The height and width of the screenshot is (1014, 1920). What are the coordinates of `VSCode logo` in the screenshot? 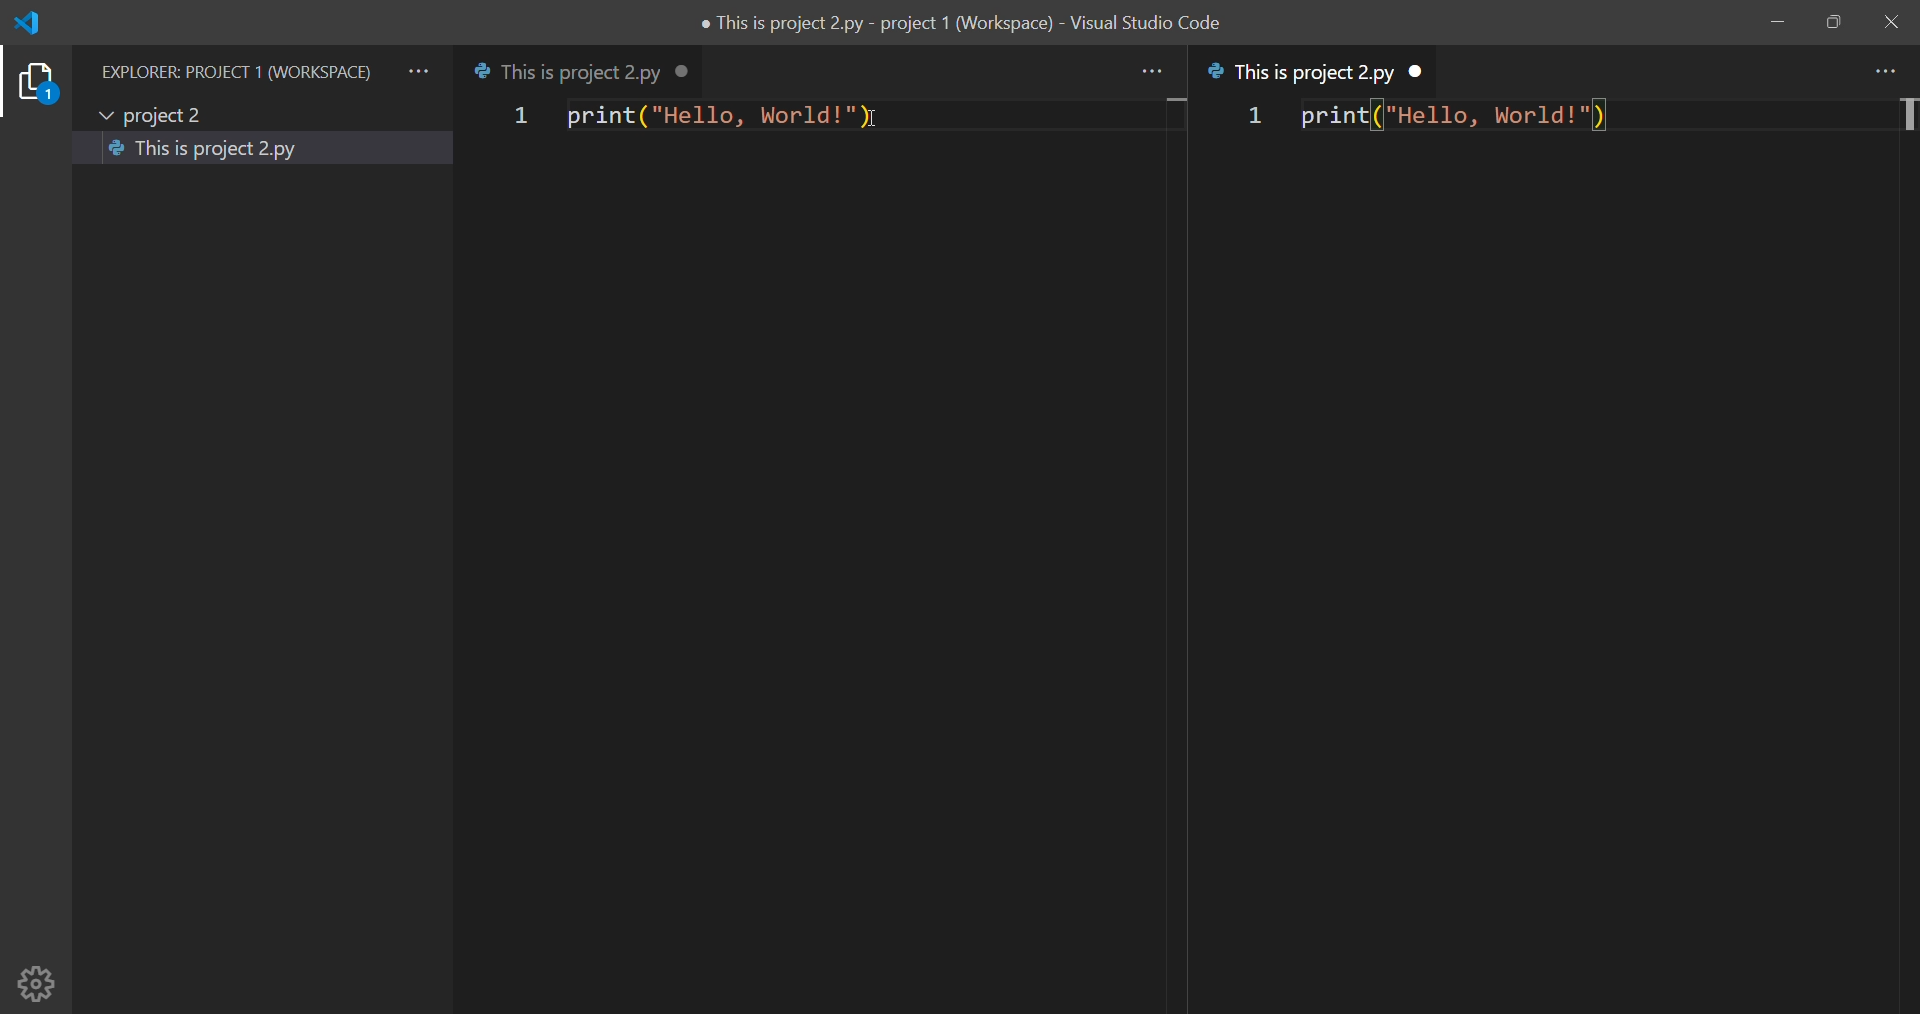 It's located at (38, 23).